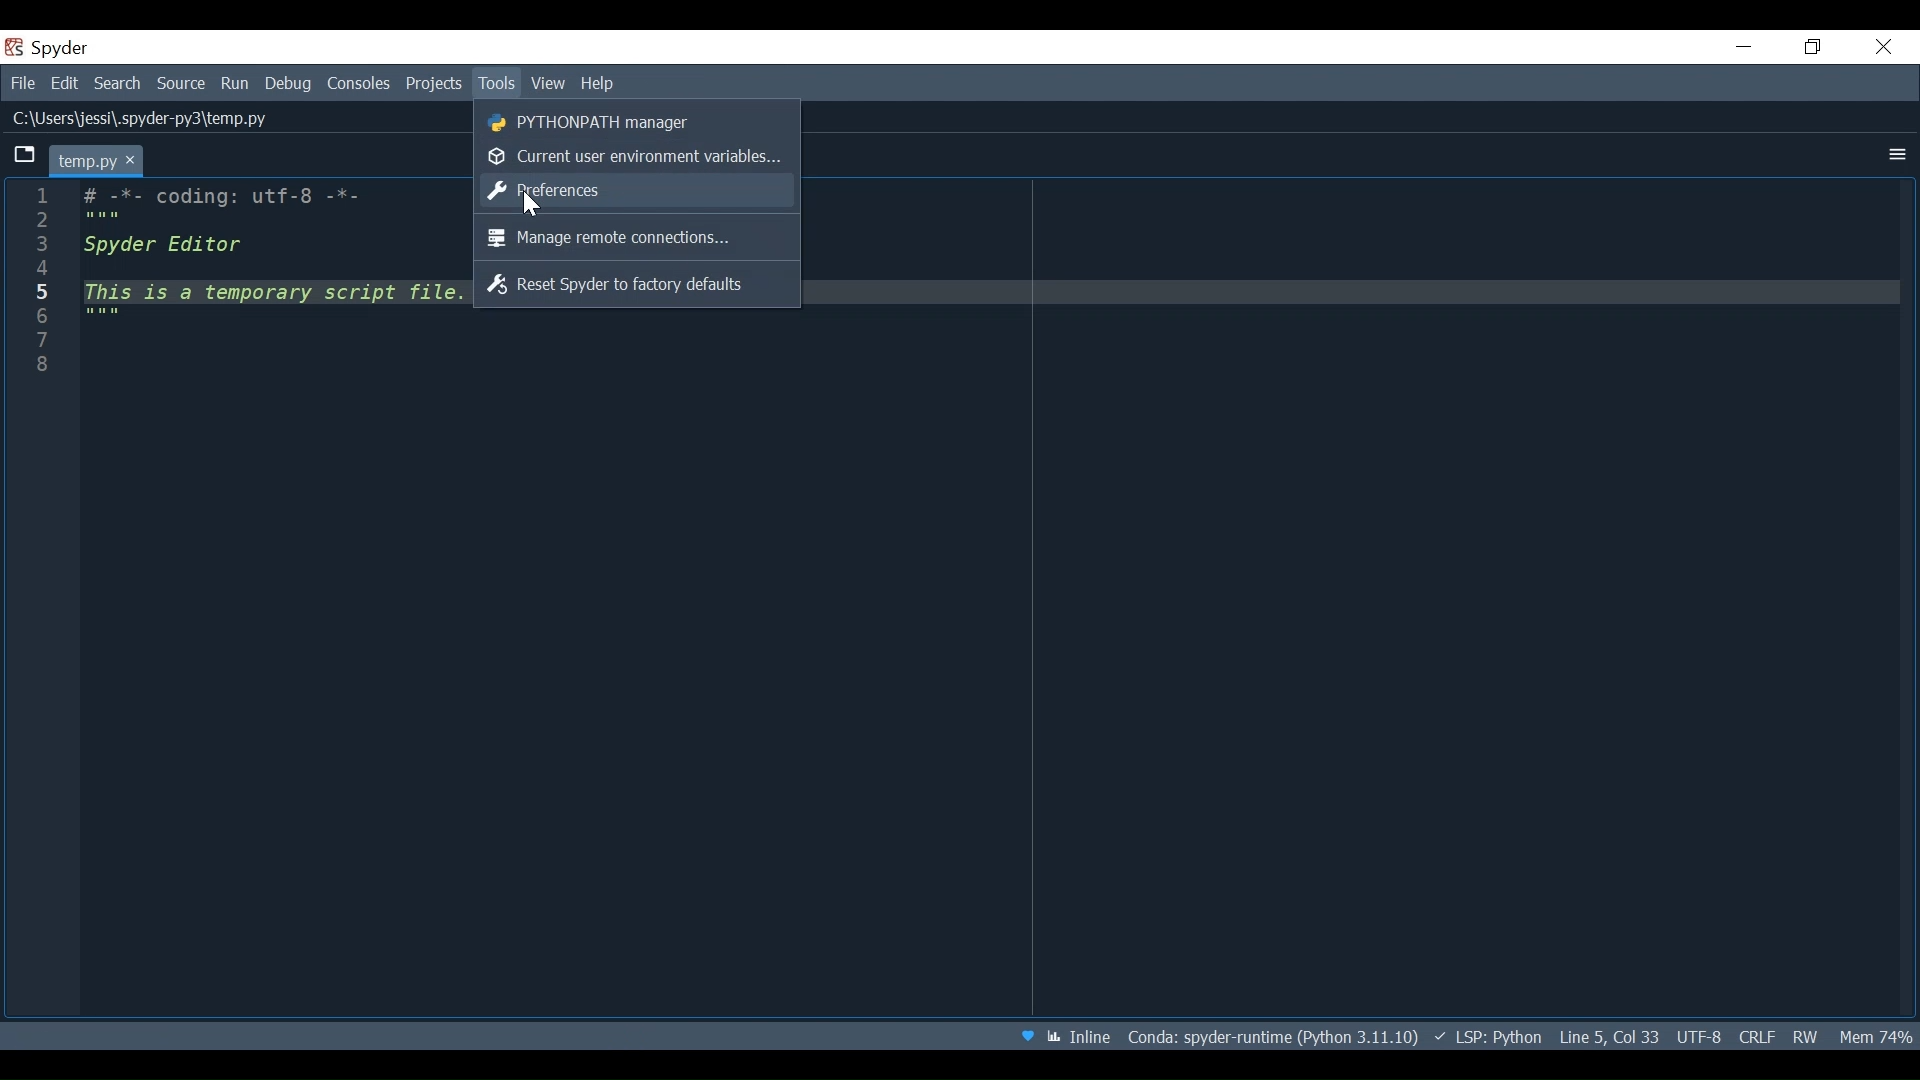 Image resolution: width=1920 pixels, height=1080 pixels. I want to click on Manager remote connections, so click(637, 236).